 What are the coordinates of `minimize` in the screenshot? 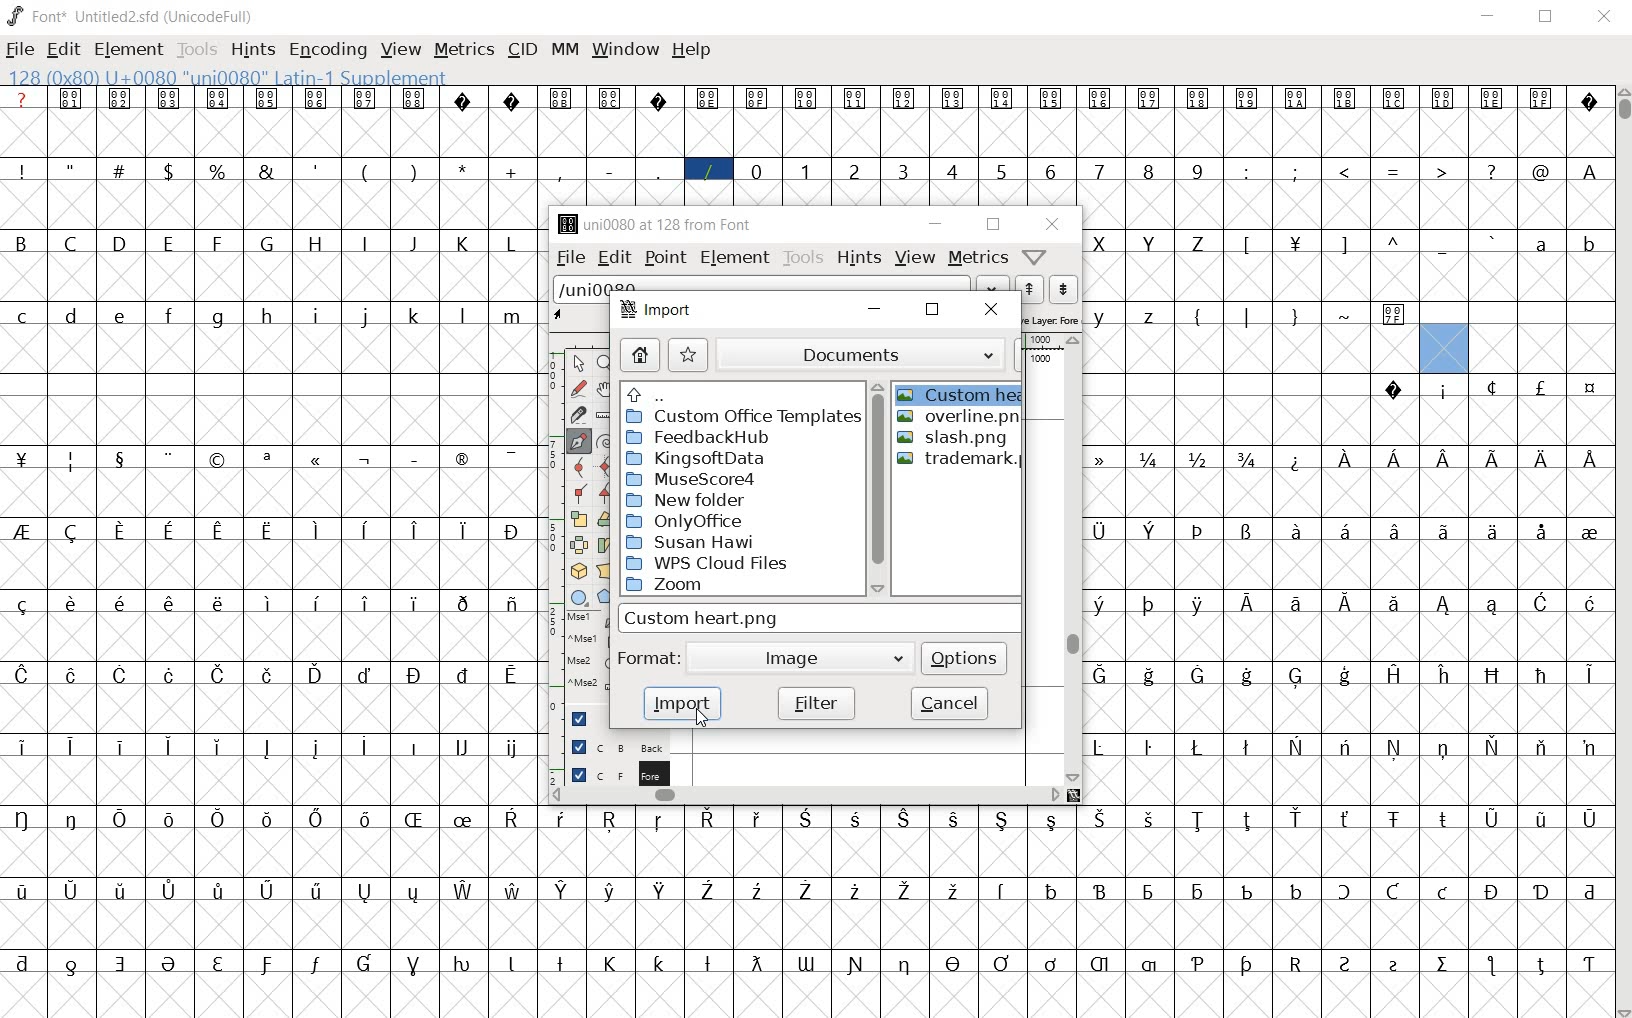 It's located at (881, 310).